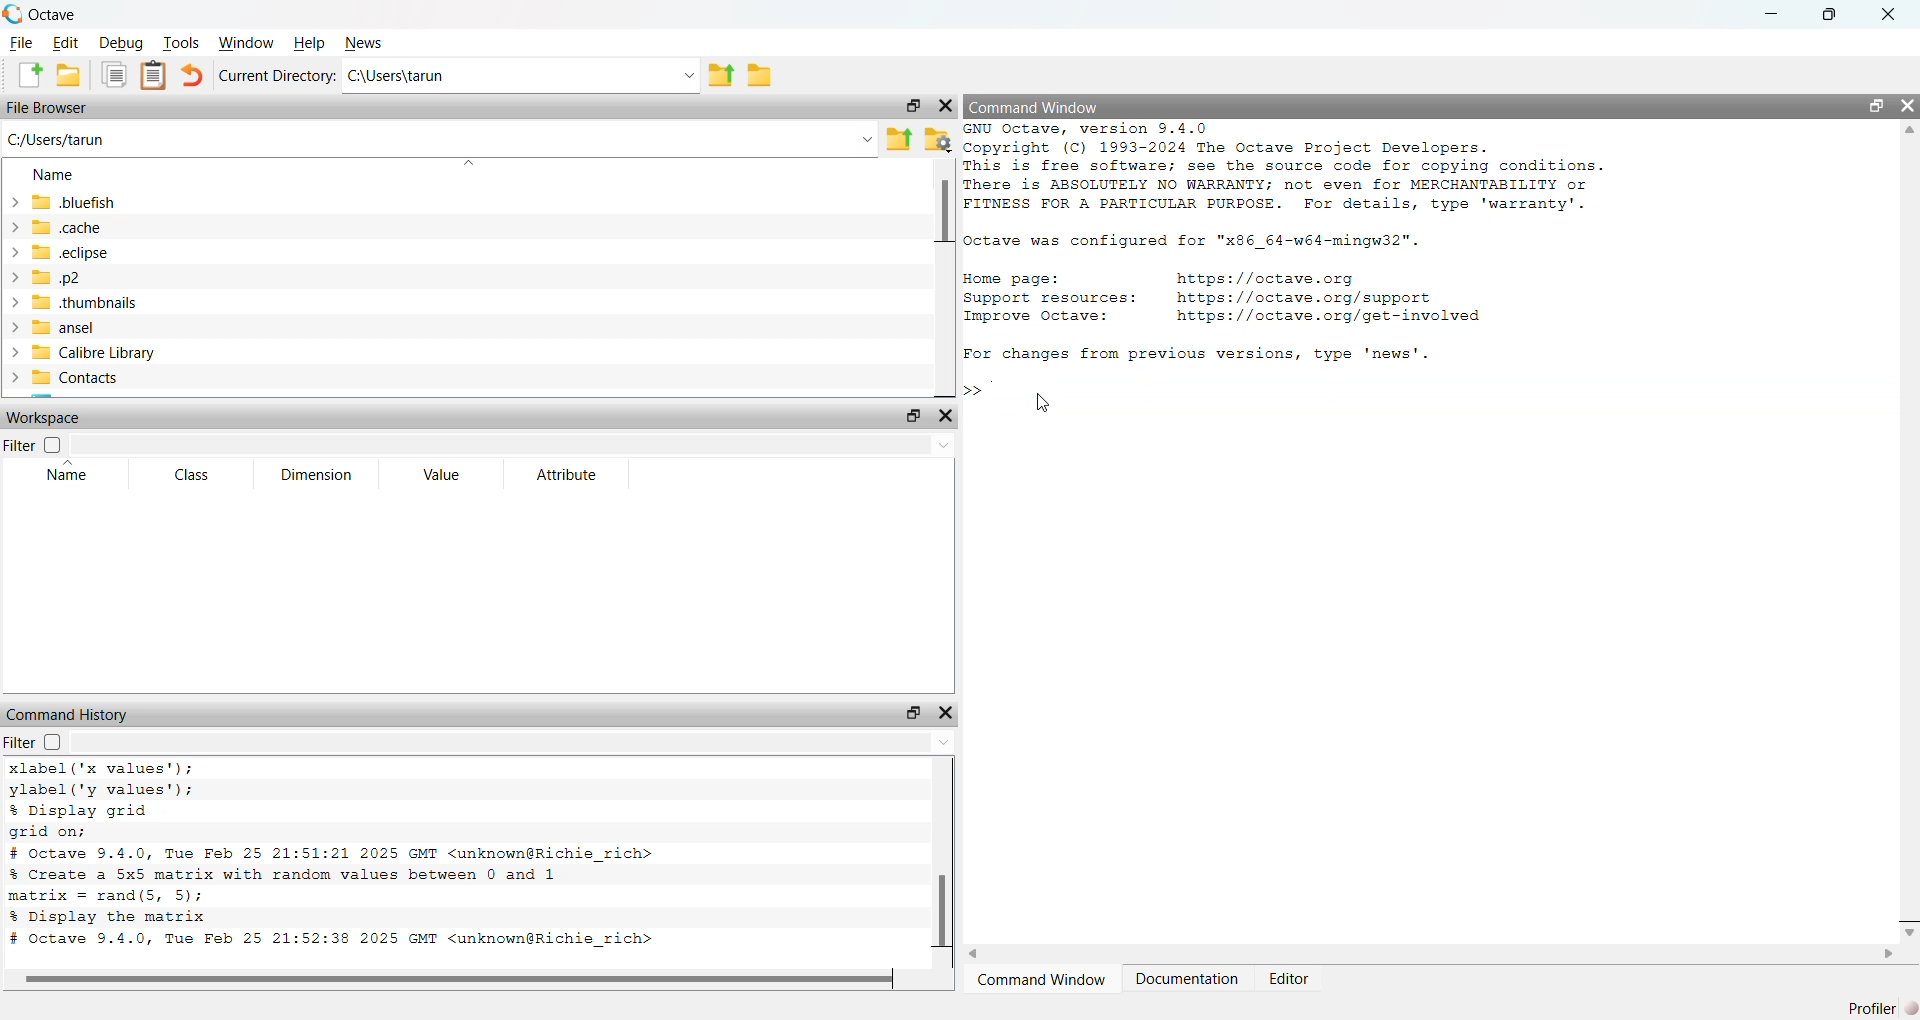 This screenshot has height=1020, width=1920. What do you see at coordinates (279, 74) in the screenshot?
I see `Current Directory:` at bounding box center [279, 74].